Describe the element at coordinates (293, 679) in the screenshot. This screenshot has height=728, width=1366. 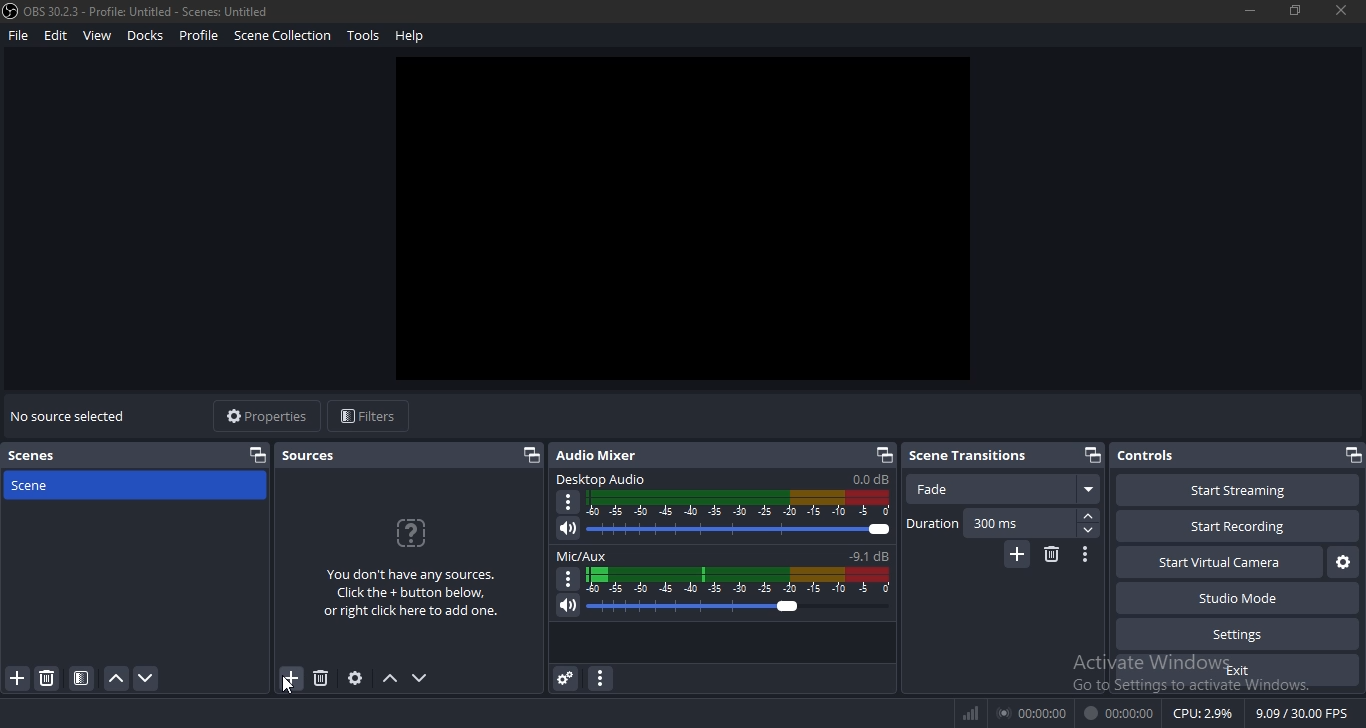
I see `add sources` at that location.